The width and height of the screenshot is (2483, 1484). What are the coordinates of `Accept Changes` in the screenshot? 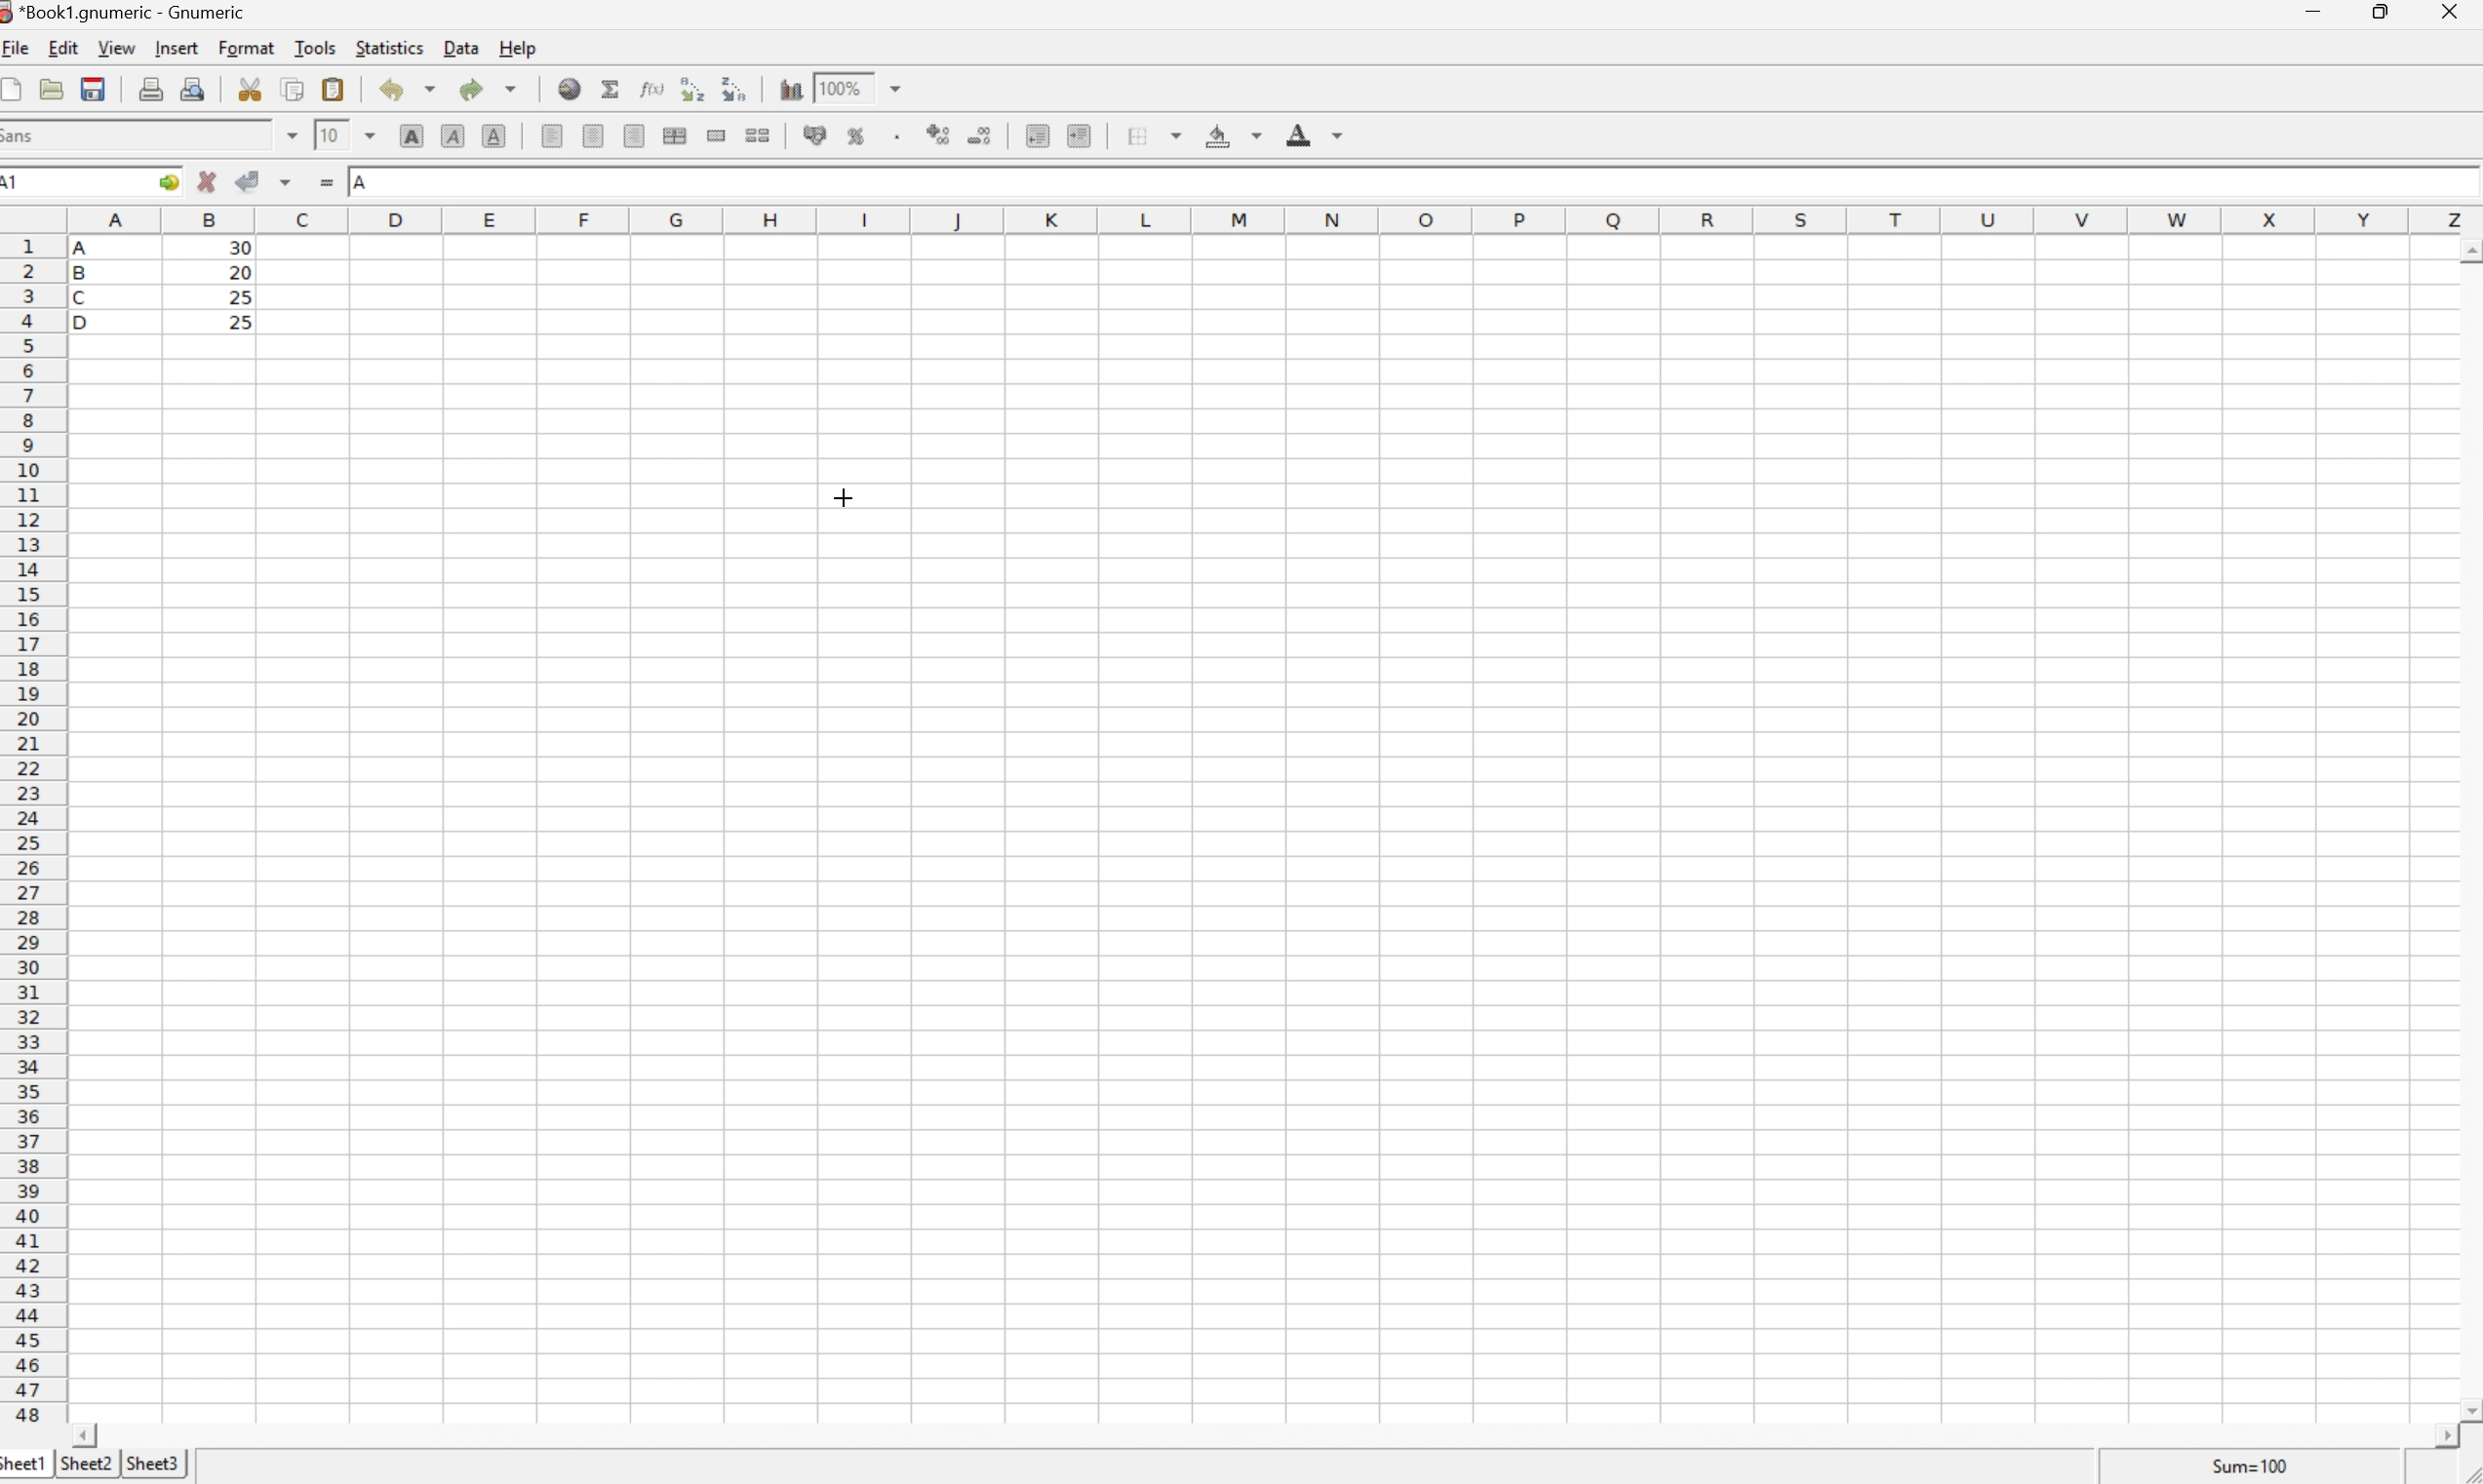 It's located at (245, 180).